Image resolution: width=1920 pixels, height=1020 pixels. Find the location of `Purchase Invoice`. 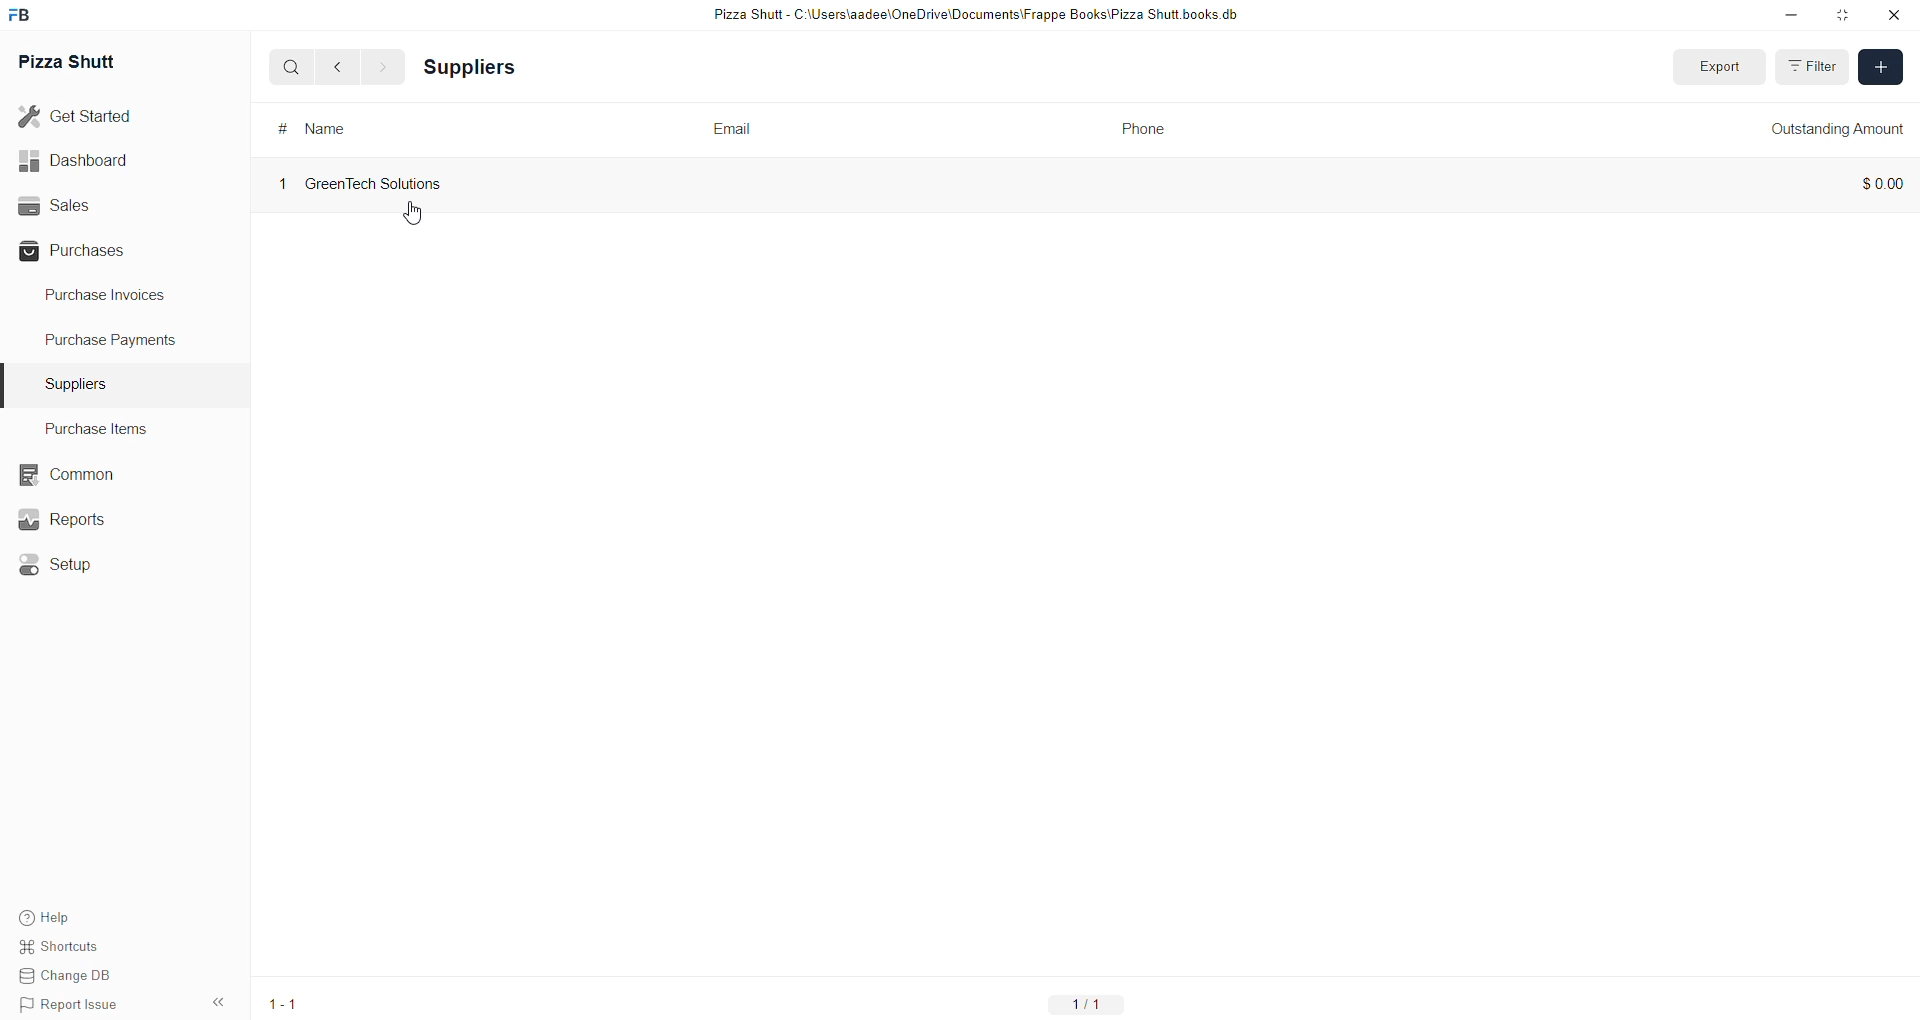

Purchase Invoice is located at coordinates (514, 66).